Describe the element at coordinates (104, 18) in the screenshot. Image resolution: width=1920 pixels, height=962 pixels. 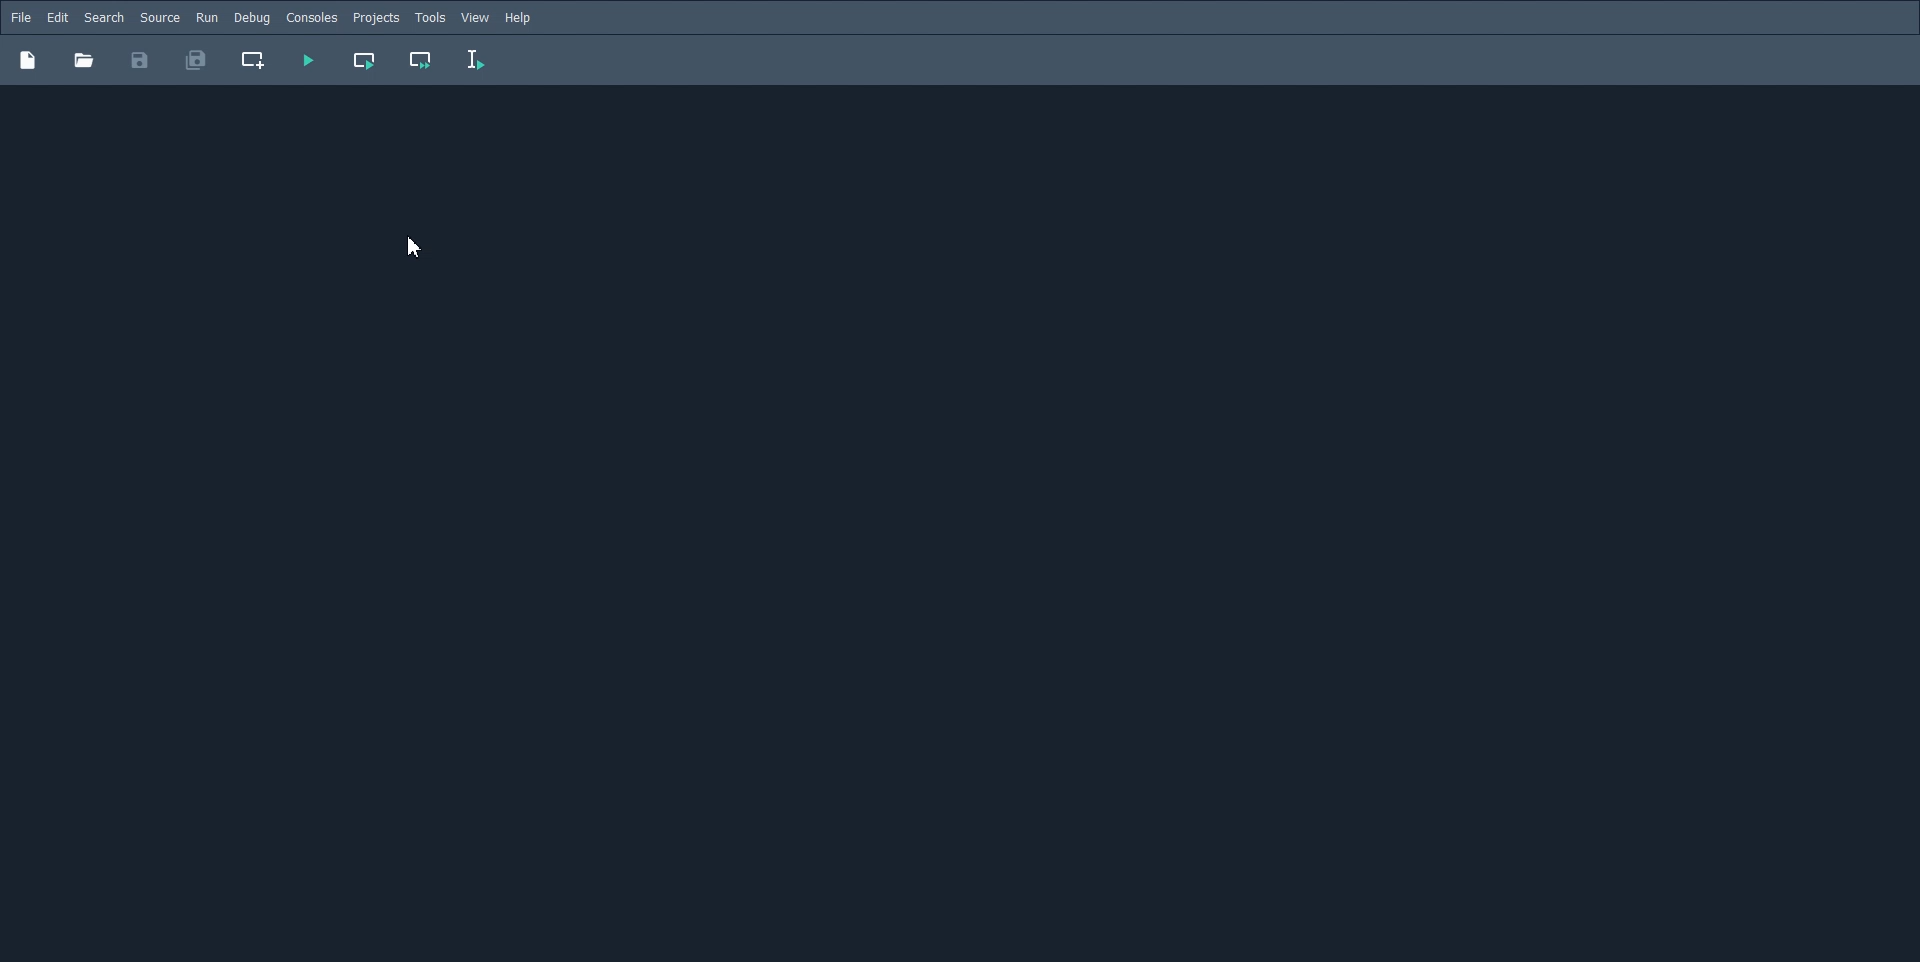
I see `Search` at that location.